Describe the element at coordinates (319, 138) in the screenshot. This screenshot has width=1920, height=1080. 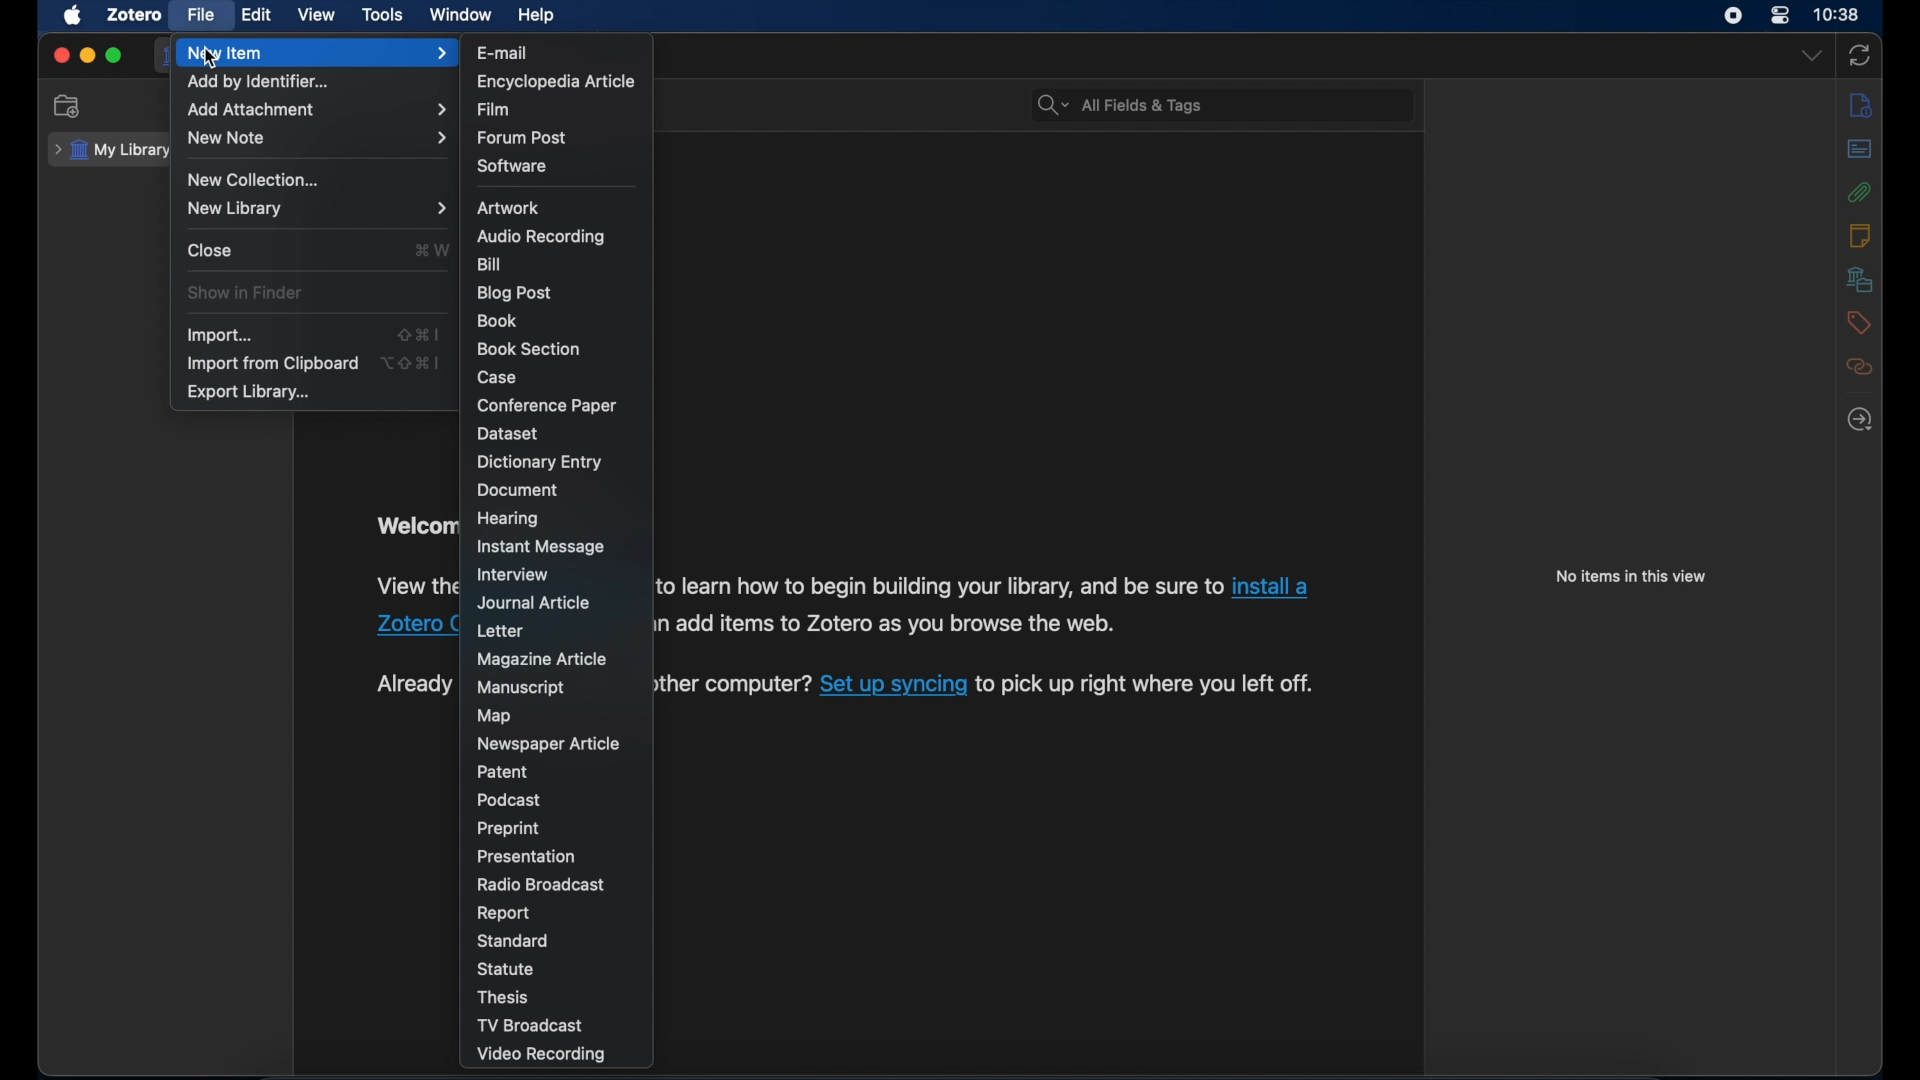
I see `new note` at that location.